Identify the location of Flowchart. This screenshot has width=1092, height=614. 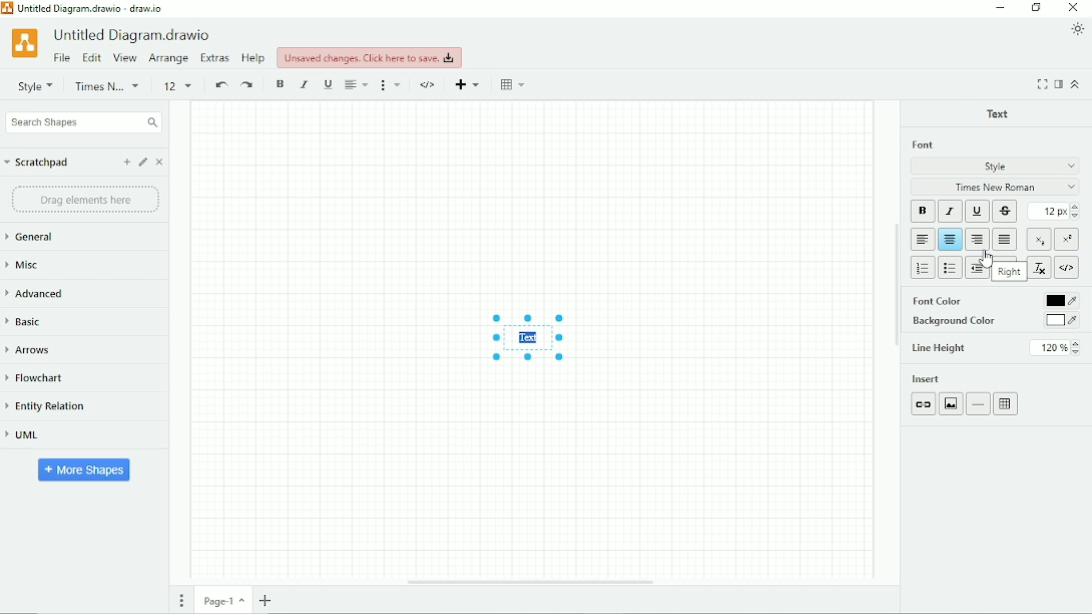
(40, 378).